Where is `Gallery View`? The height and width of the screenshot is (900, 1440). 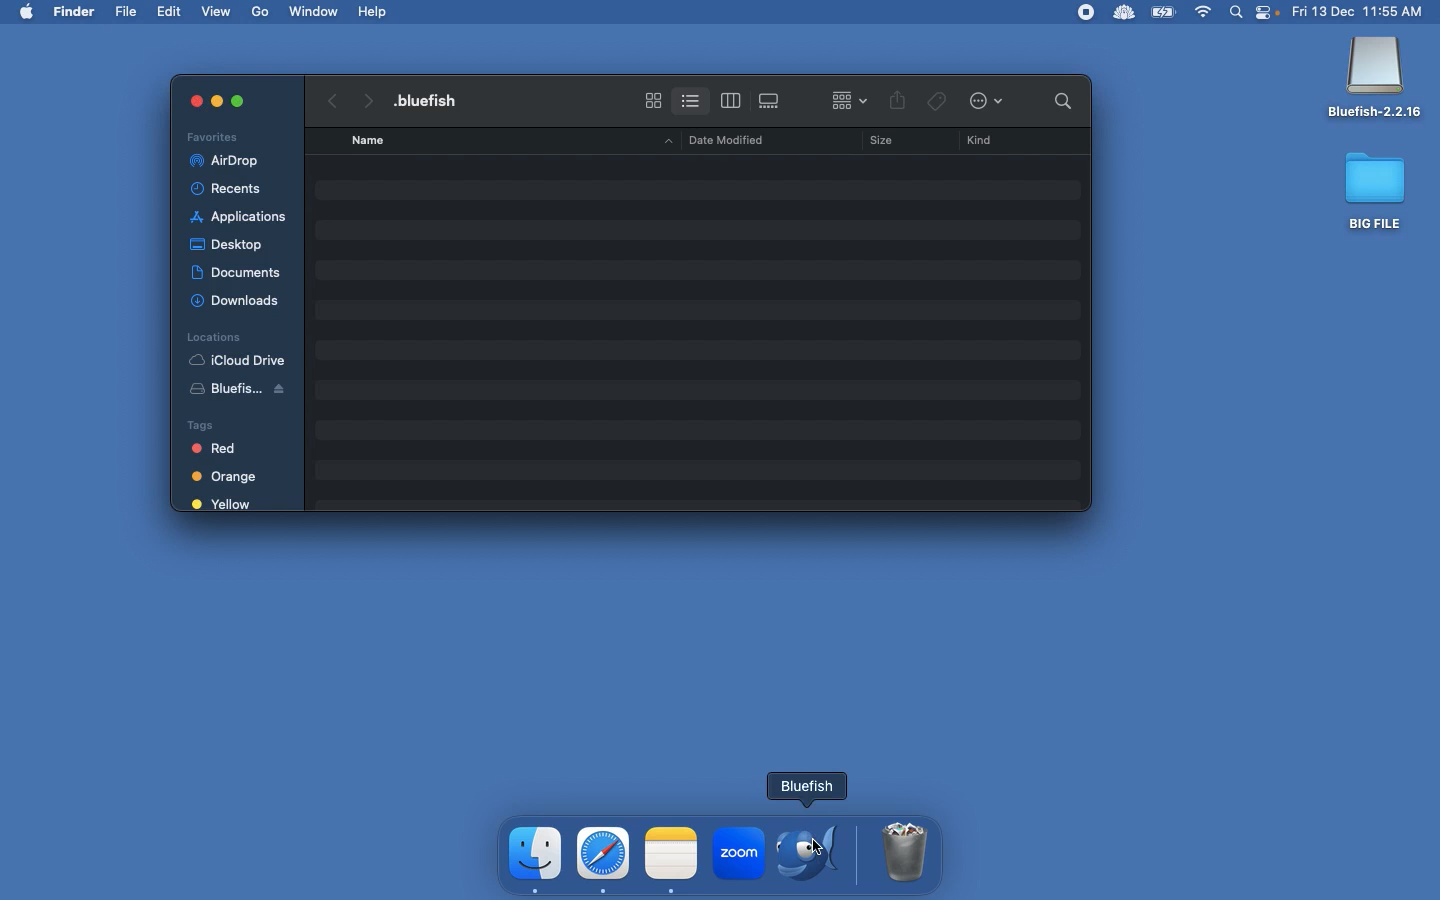 Gallery View is located at coordinates (771, 97).